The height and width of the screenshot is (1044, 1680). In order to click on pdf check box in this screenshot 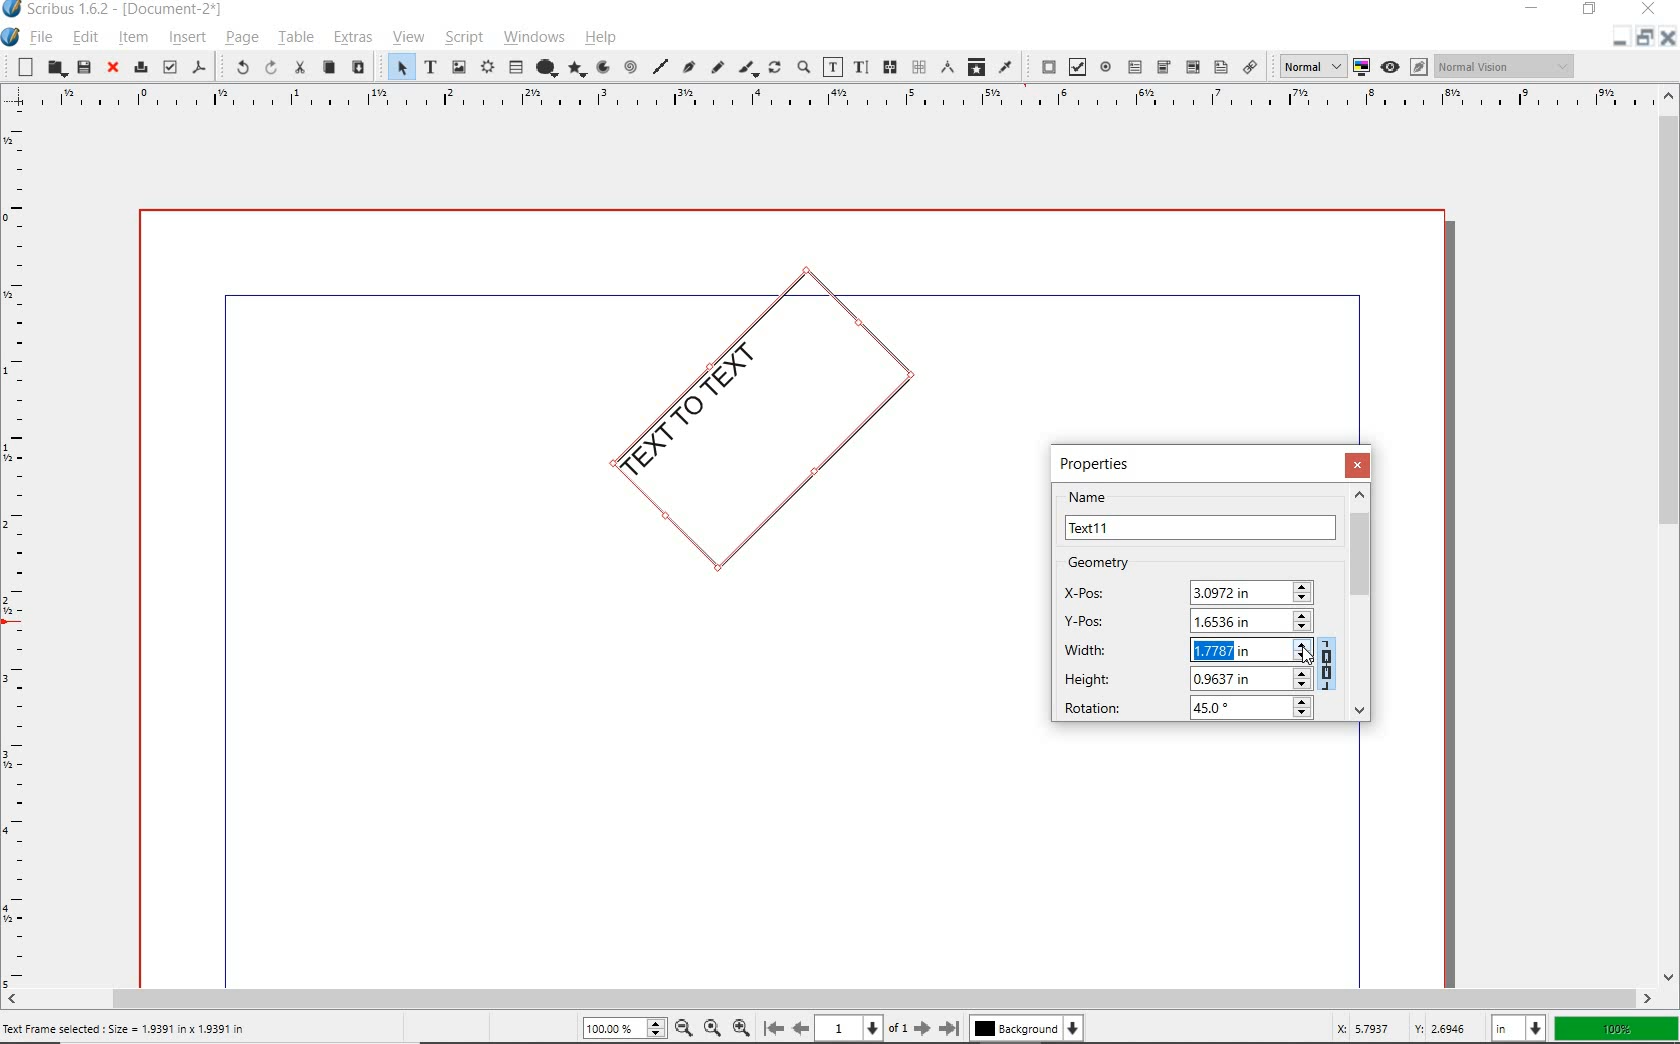, I will do `click(1078, 66)`.